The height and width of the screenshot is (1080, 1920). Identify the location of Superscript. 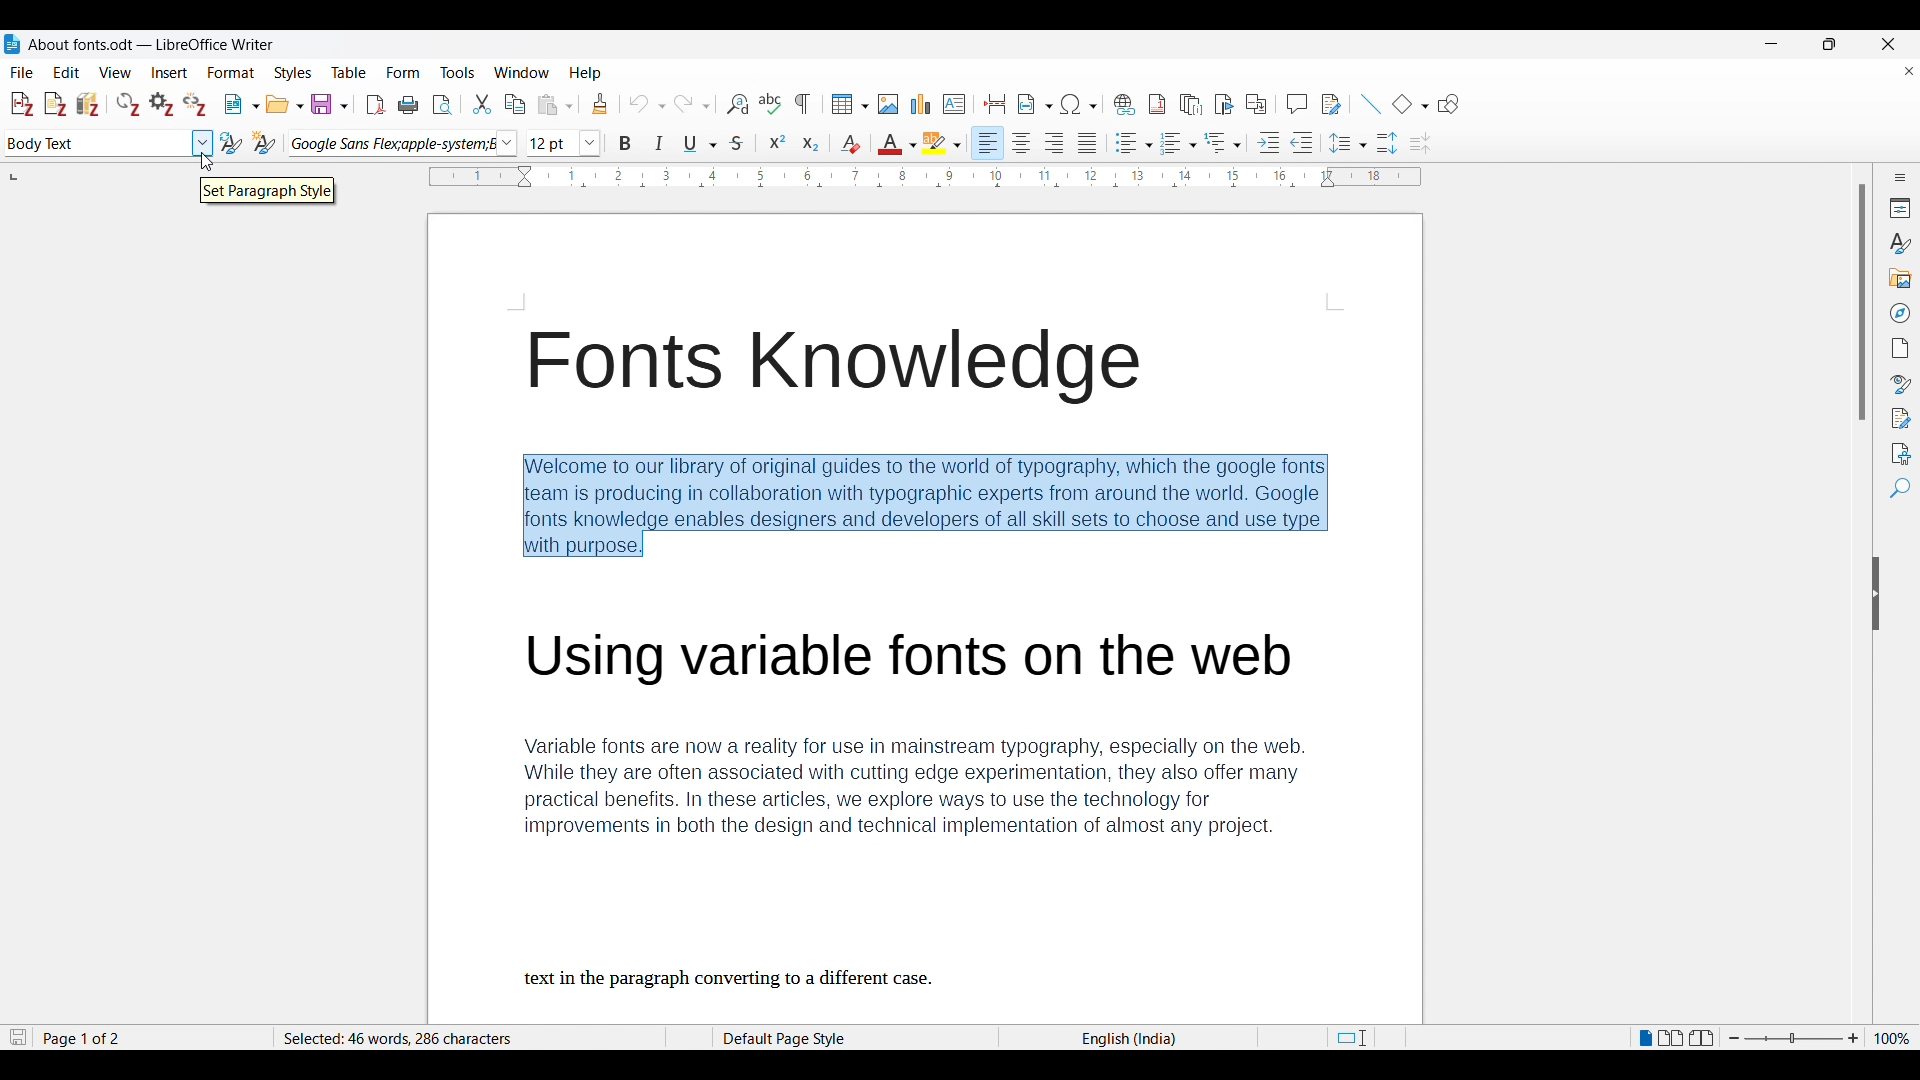
(778, 142).